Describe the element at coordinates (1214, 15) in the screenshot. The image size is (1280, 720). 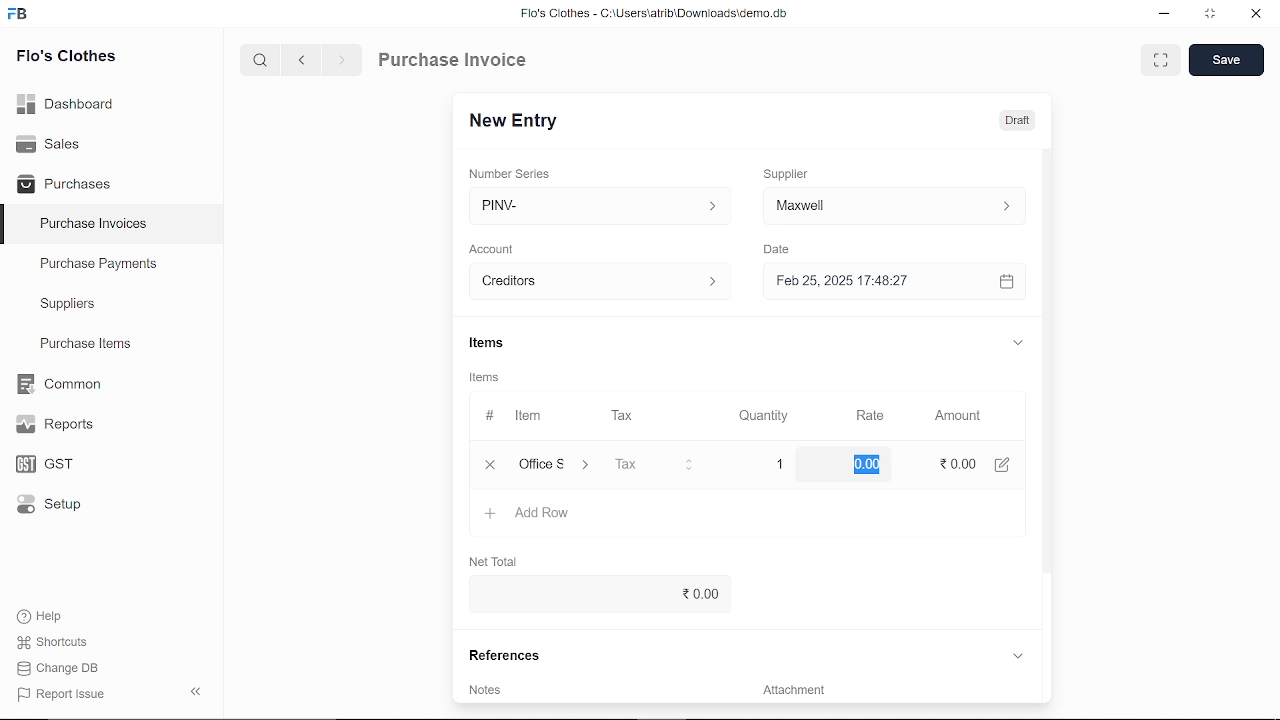
I see `restore down` at that location.